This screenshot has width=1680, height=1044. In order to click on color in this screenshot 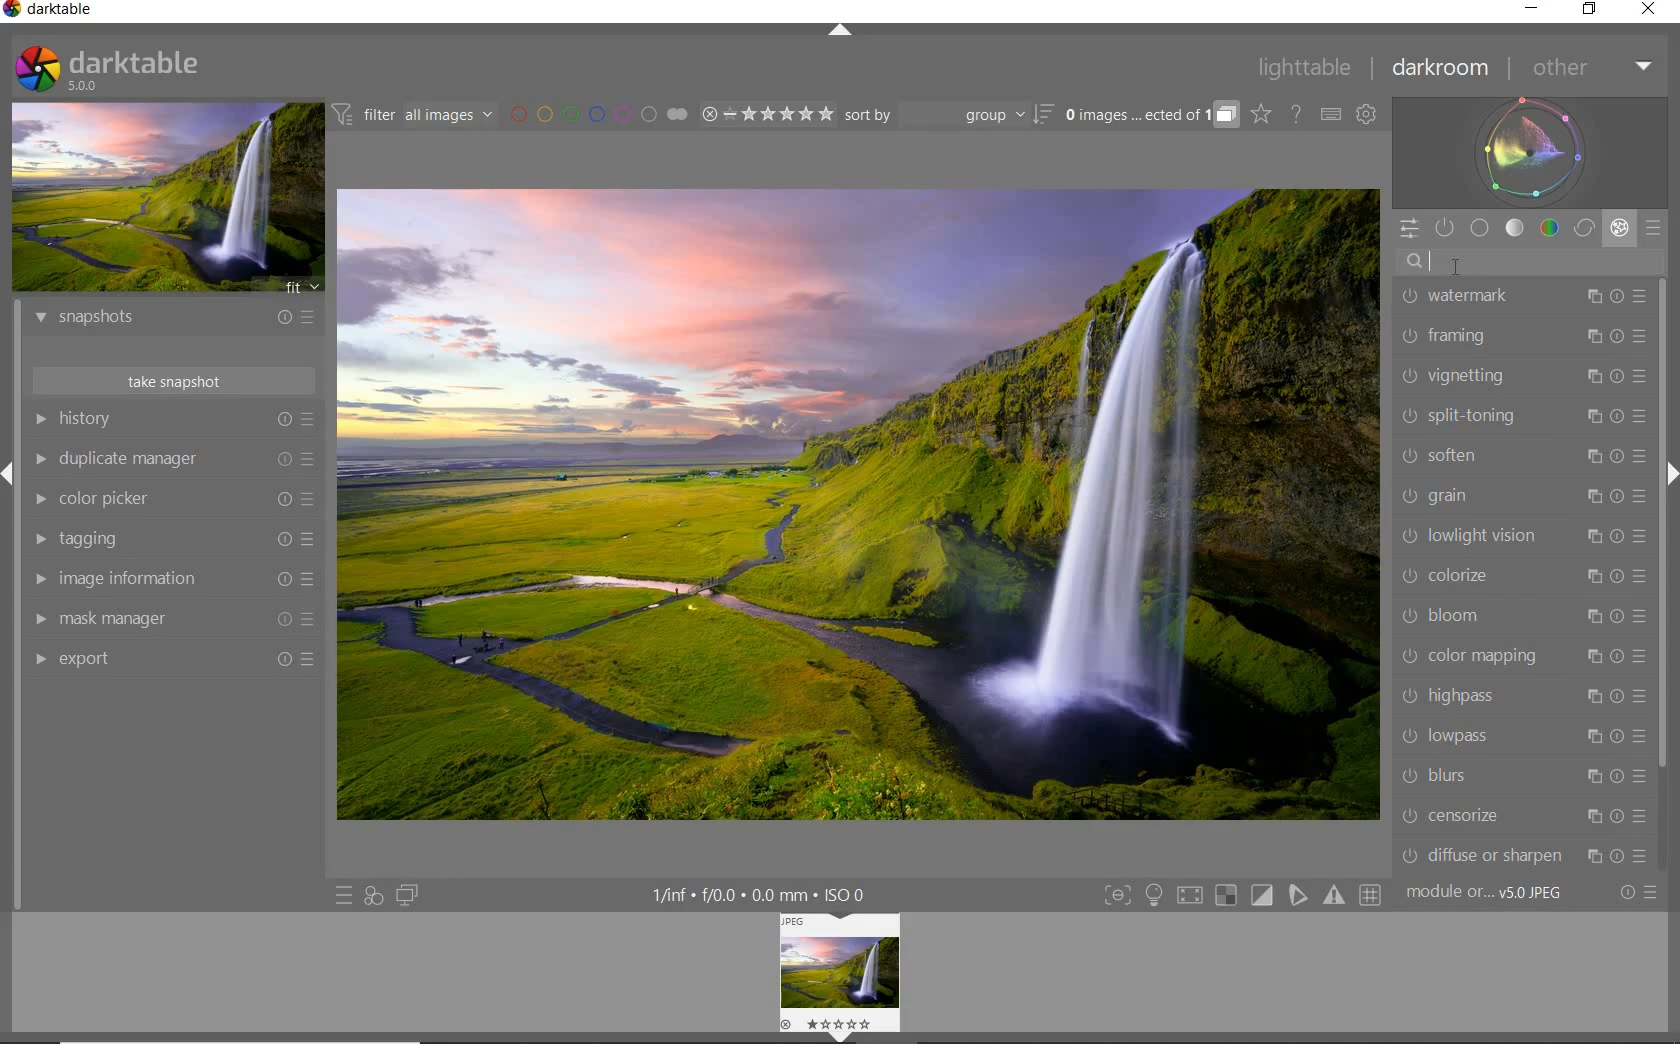, I will do `click(1548, 228)`.